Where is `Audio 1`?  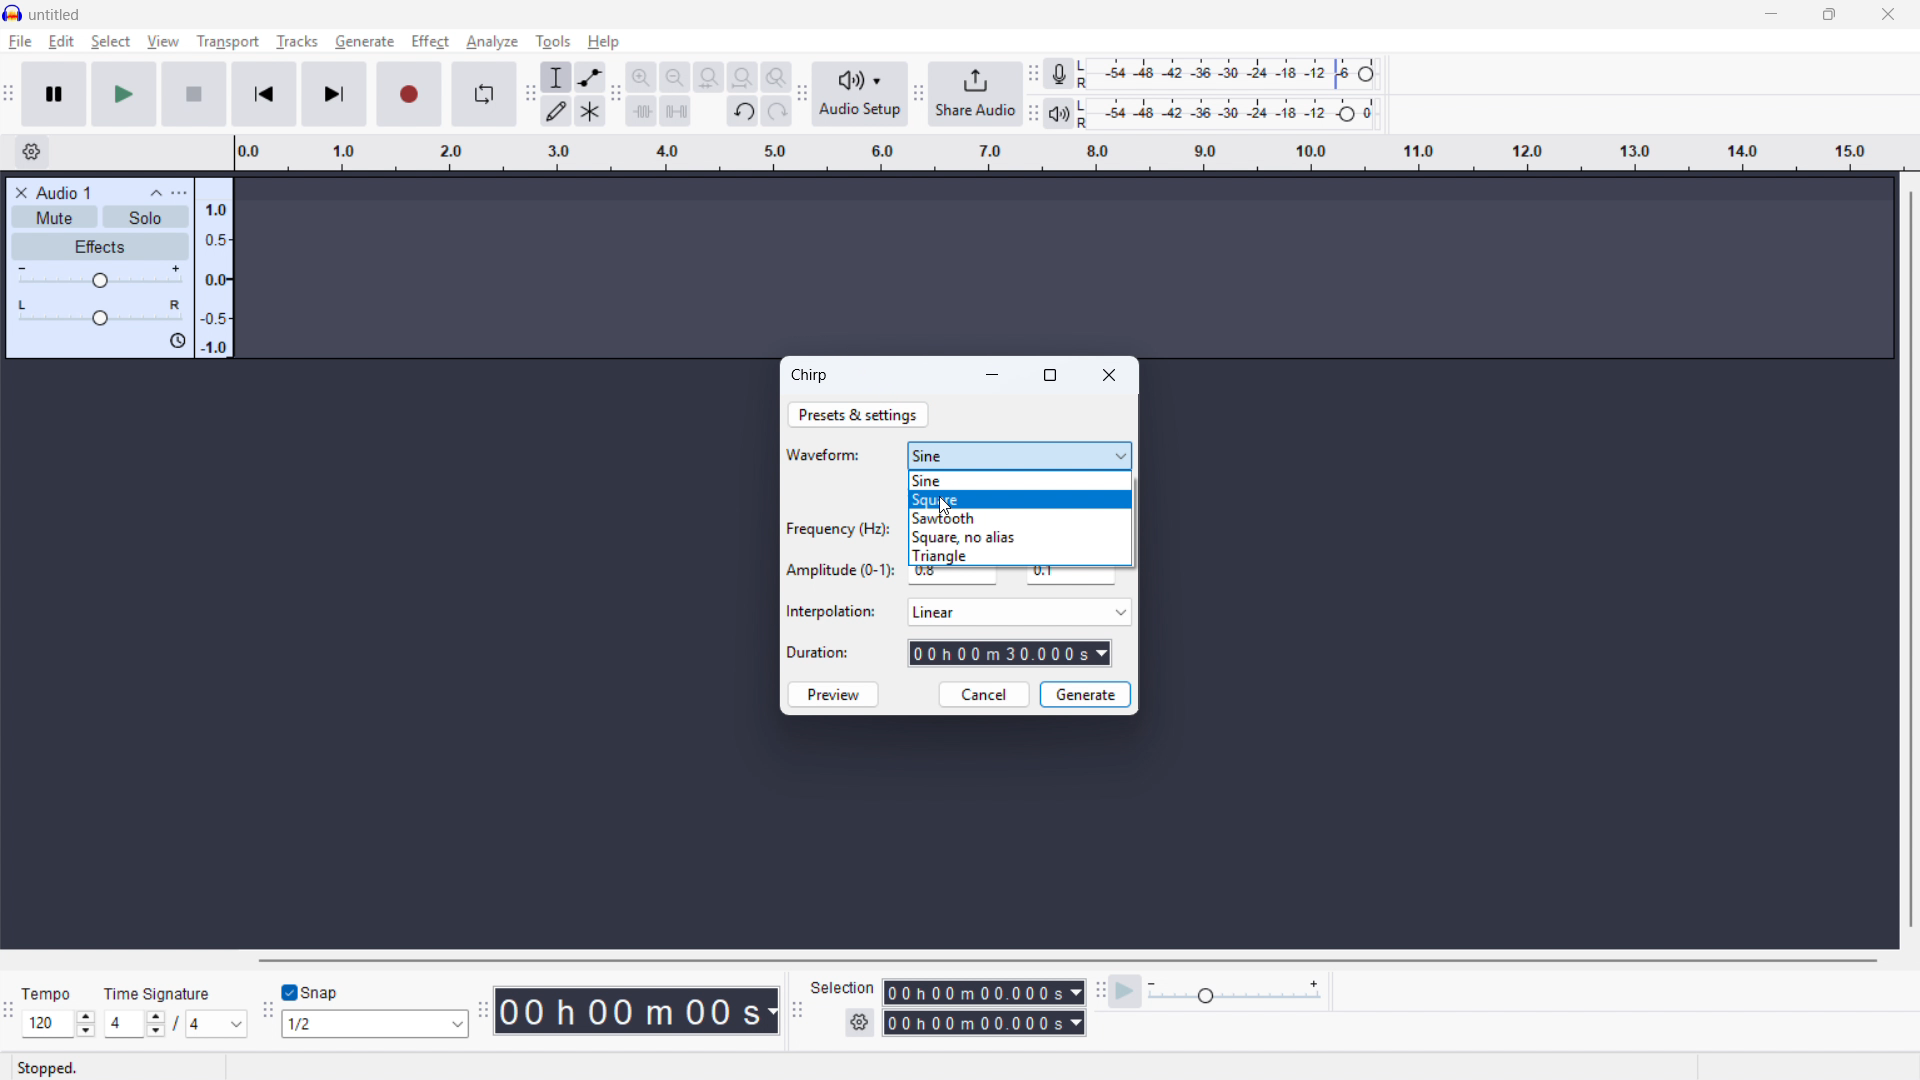
Audio 1 is located at coordinates (64, 192).